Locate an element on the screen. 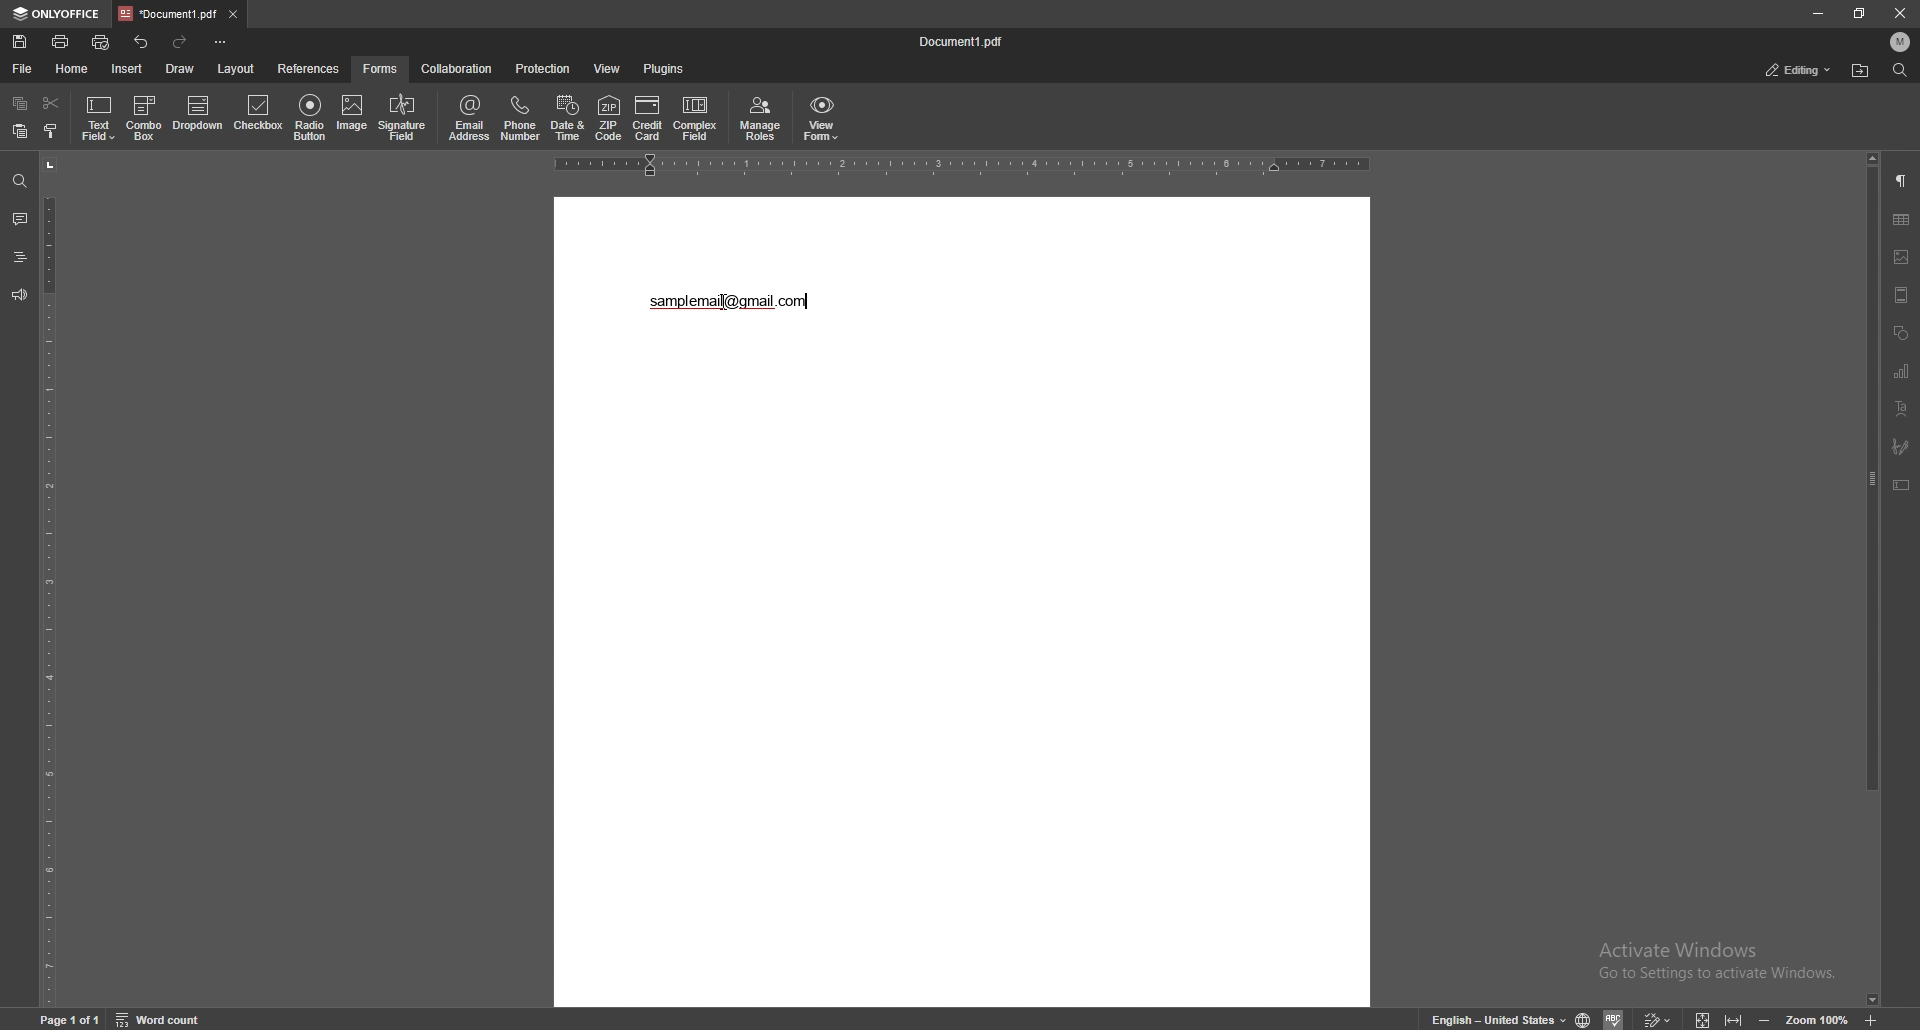 This screenshot has width=1920, height=1030. customize toolbar is located at coordinates (221, 43).